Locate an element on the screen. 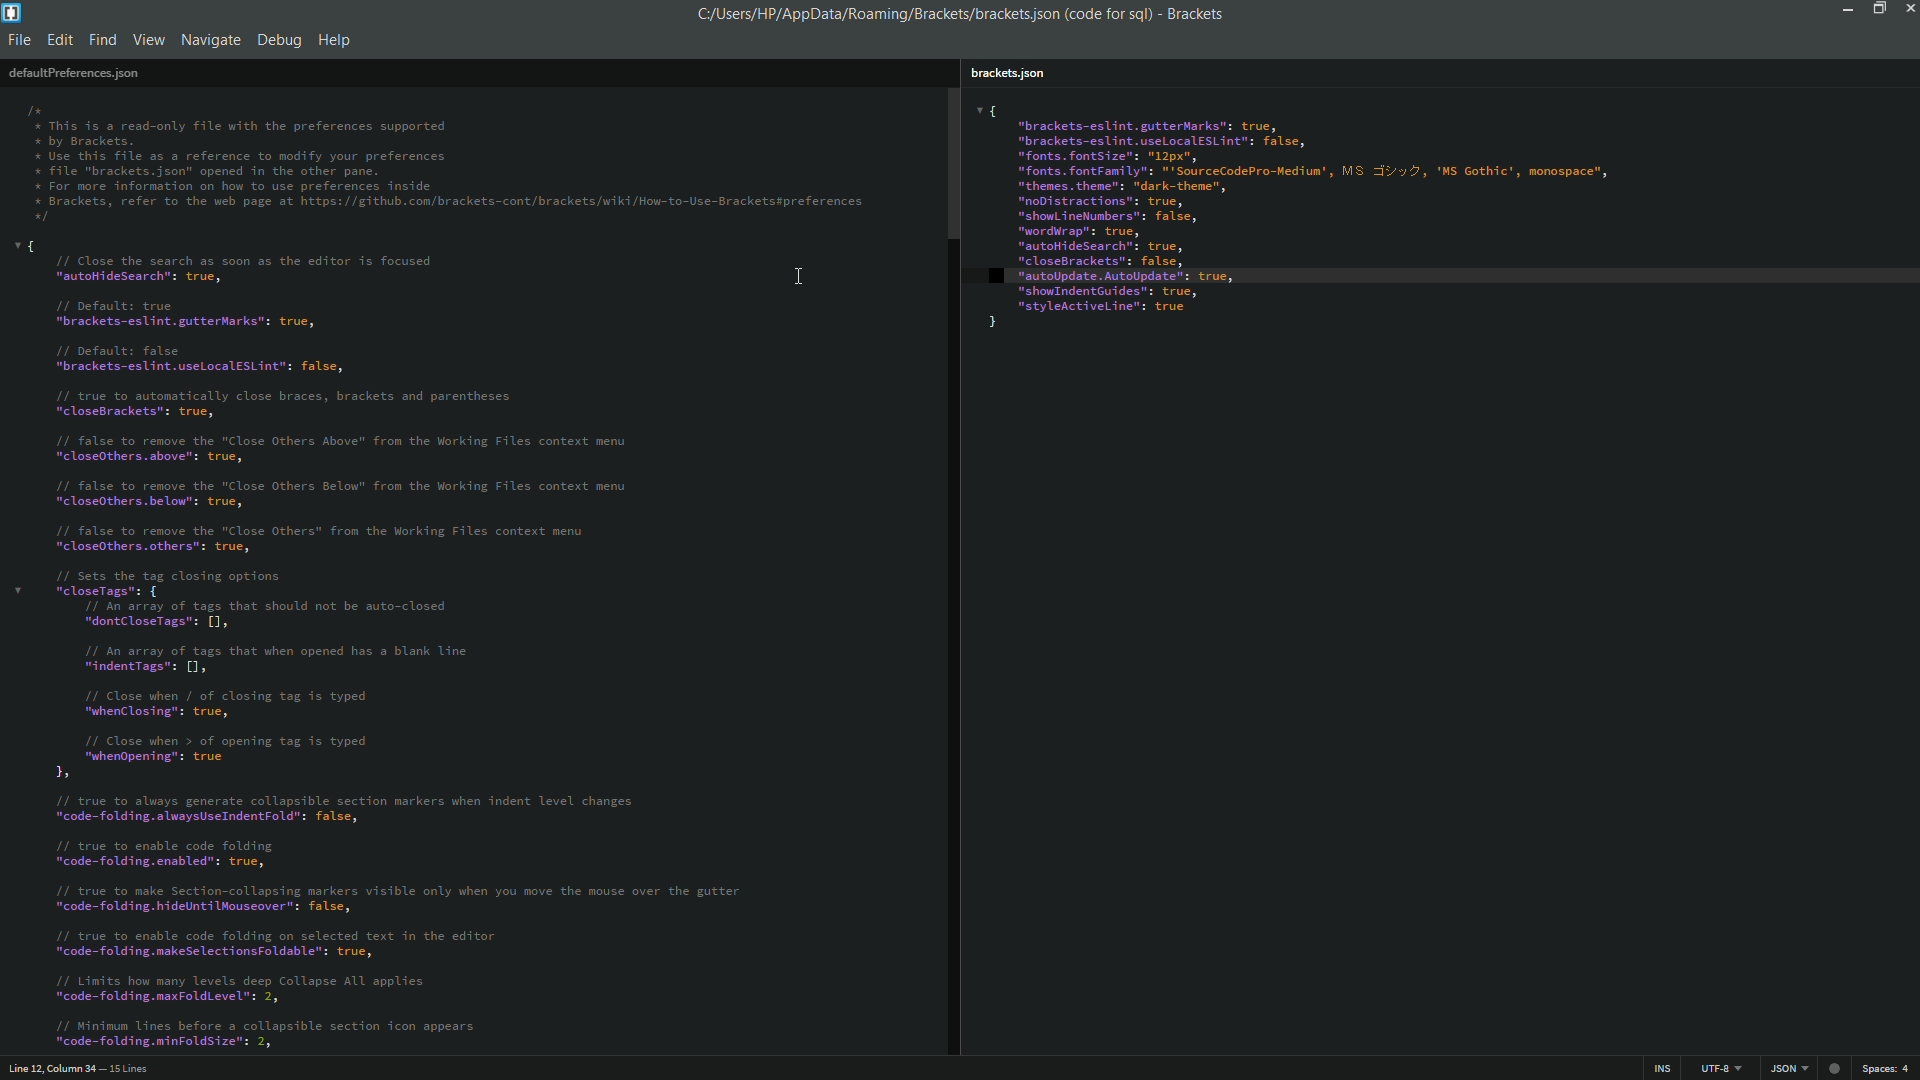 The width and height of the screenshot is (1920, 1080). edit menu is located at coordinates (60, 40).